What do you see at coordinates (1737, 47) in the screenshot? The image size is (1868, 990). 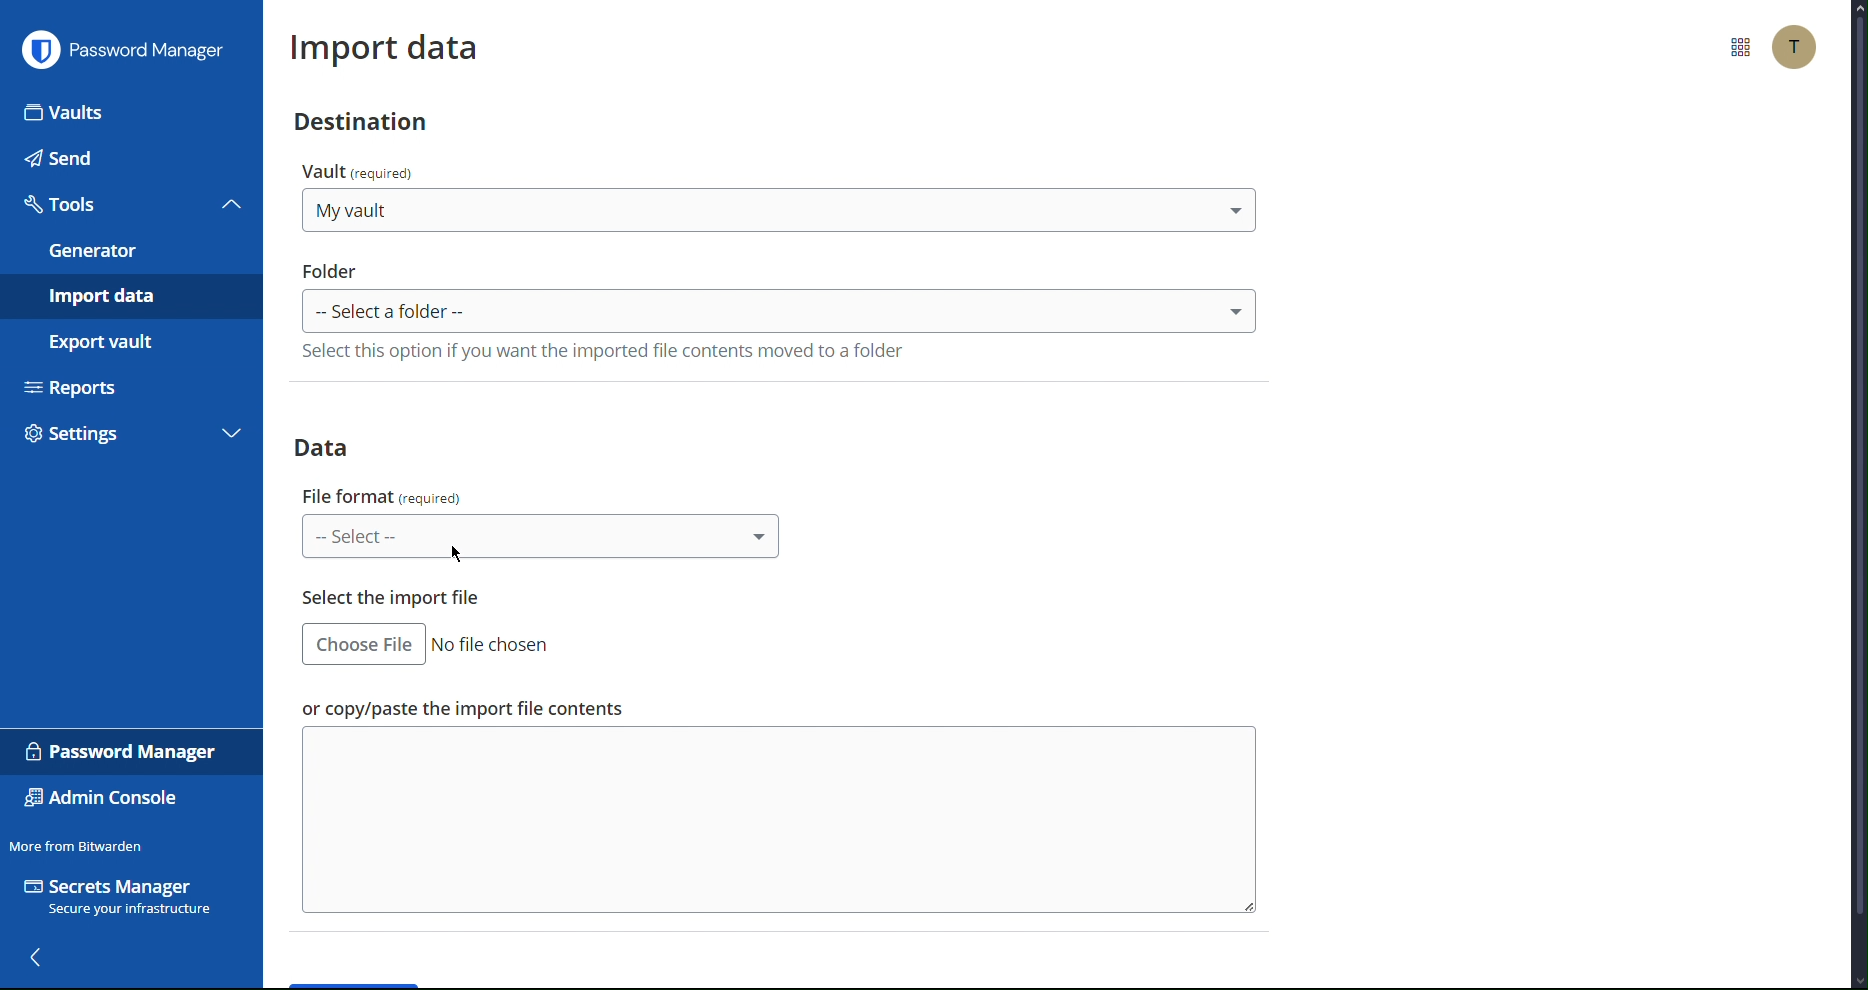 I see `More Options` at bounding box center [1737, 47].